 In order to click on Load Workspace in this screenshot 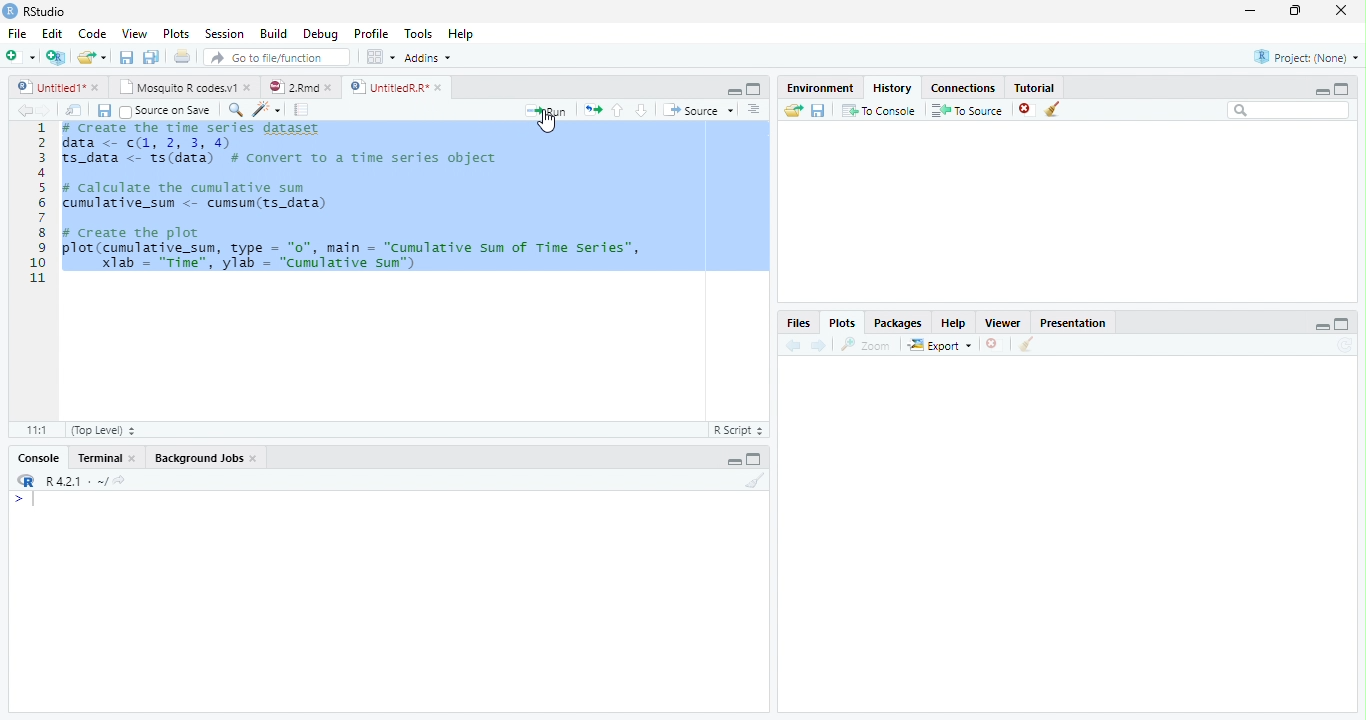, I will do `click(796, 114)`.